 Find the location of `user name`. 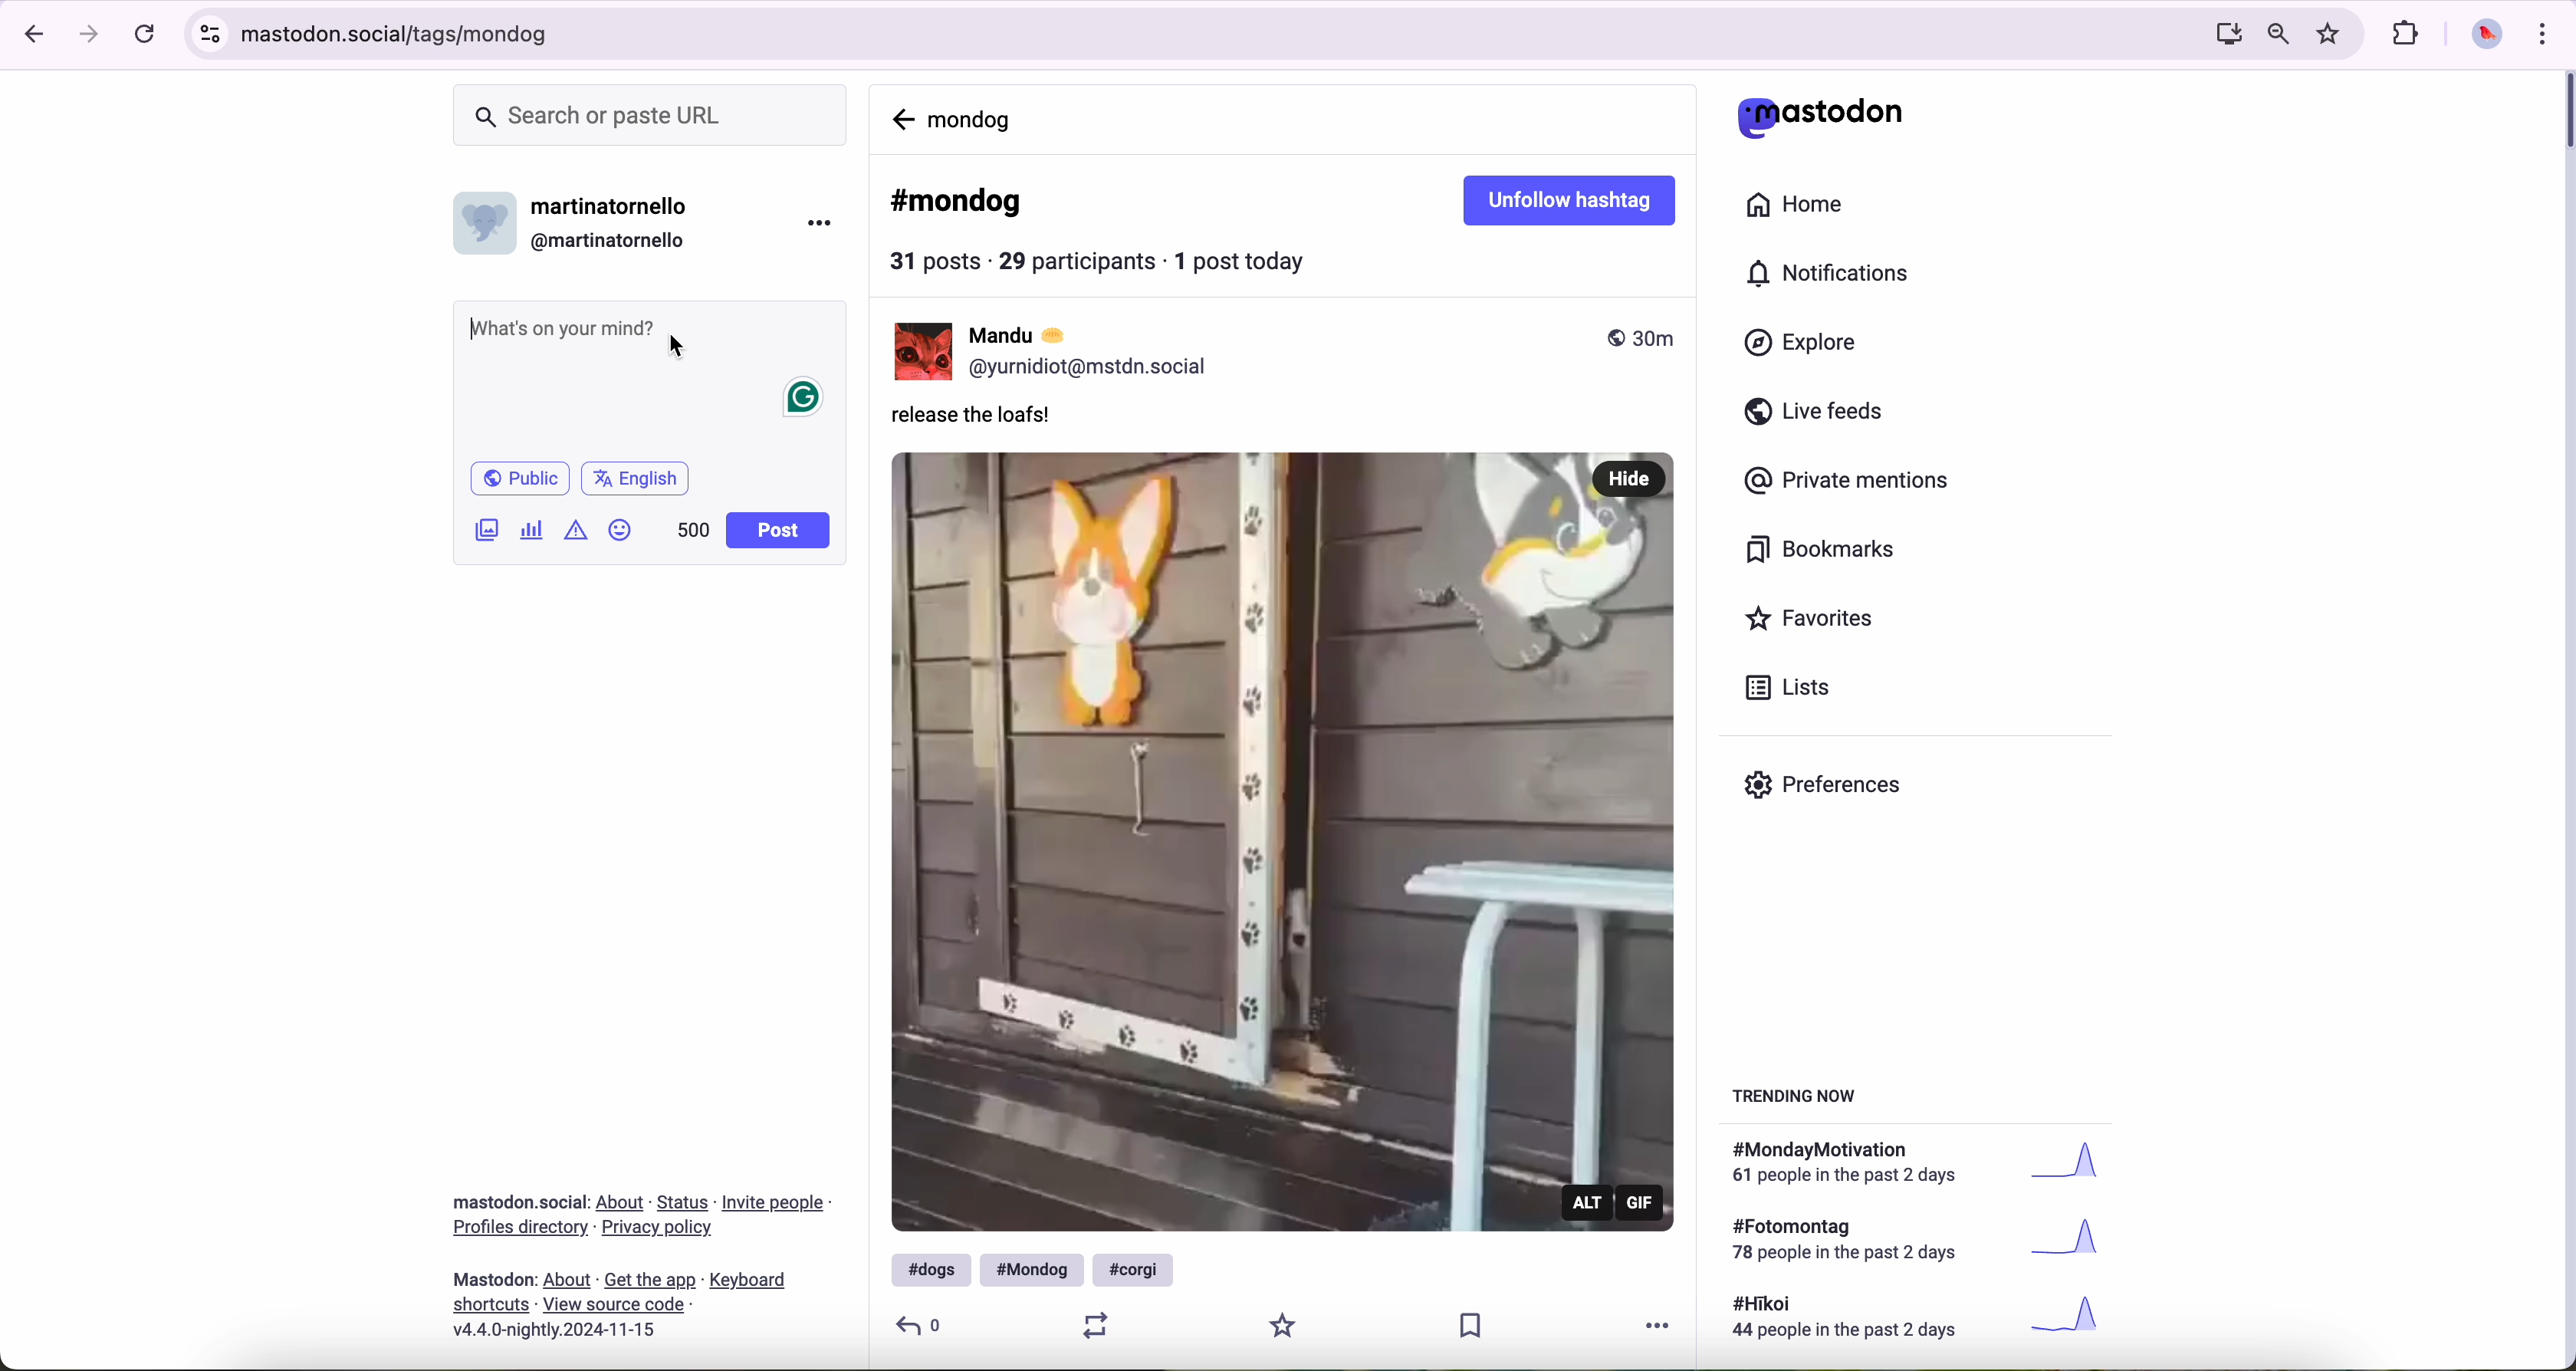

user name is located at coordinates (617, 208).